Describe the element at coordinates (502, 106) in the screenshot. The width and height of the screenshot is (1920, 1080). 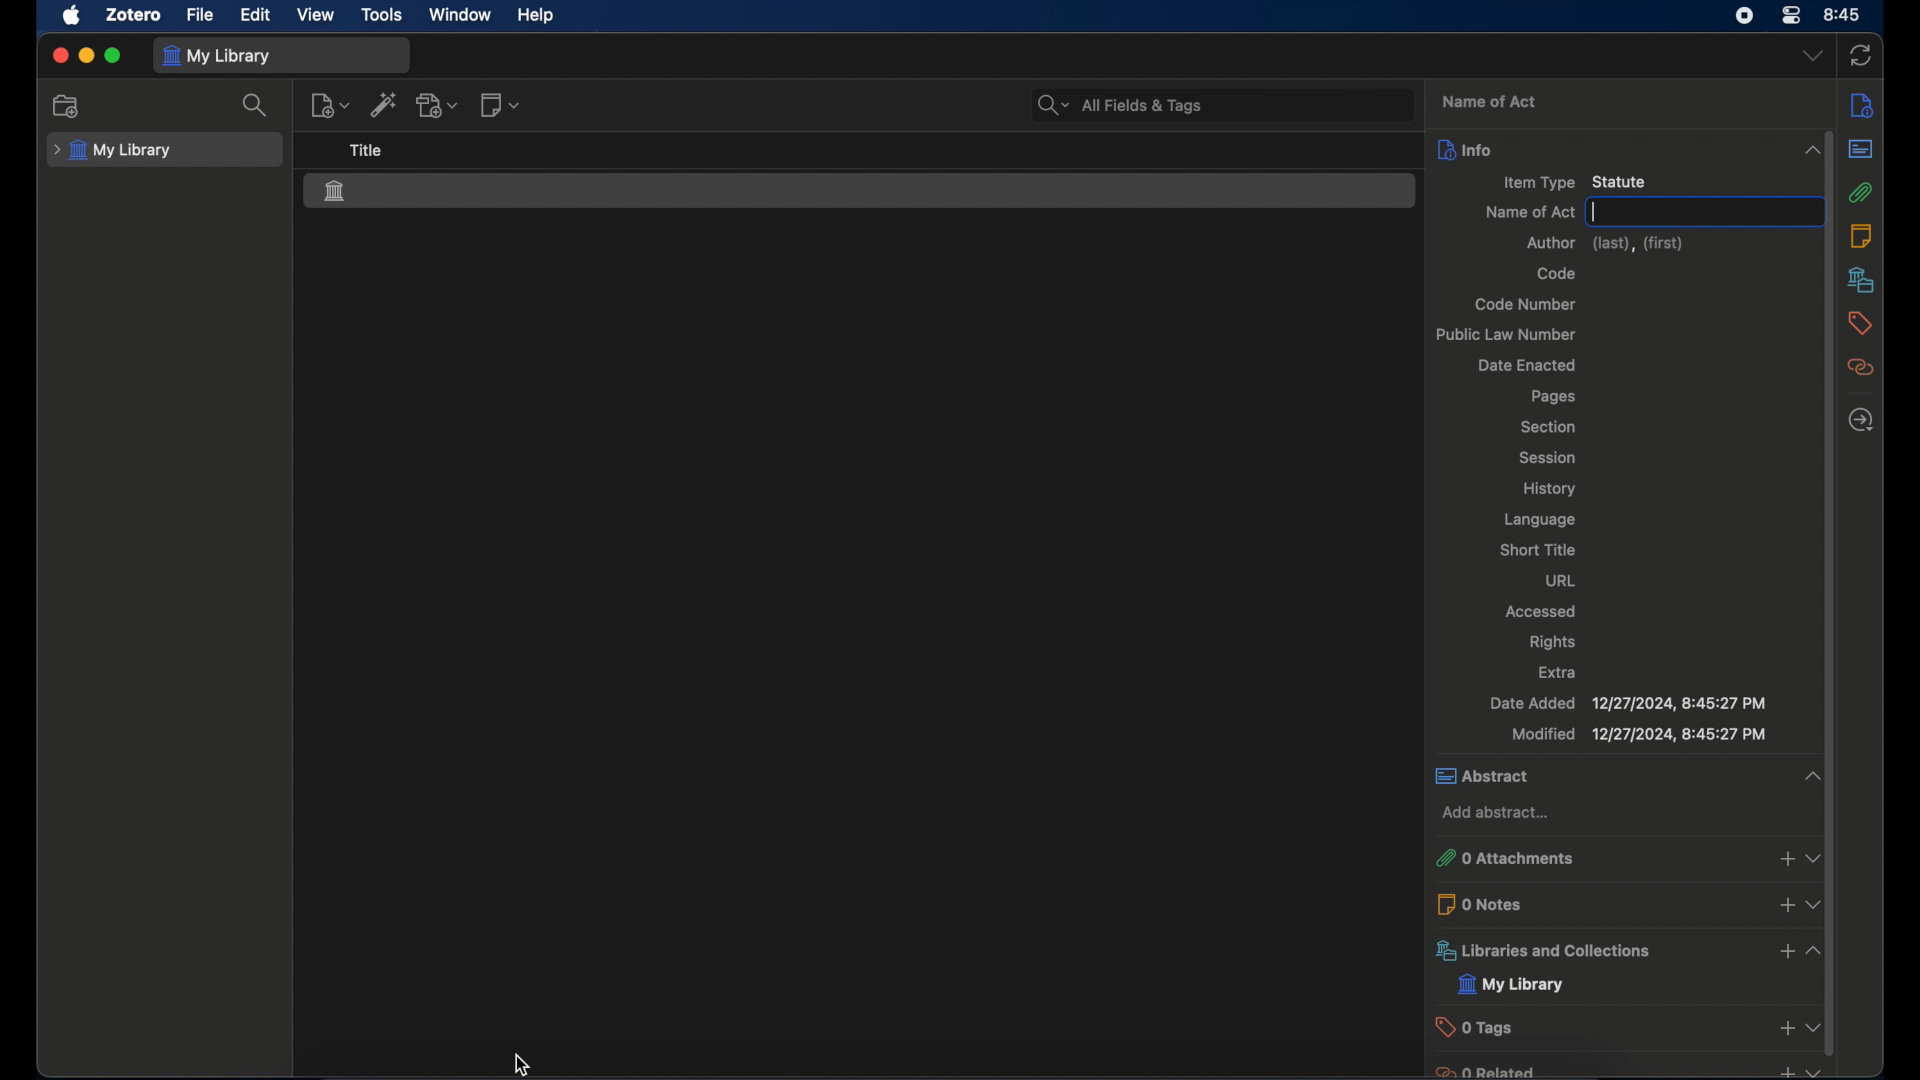
I see `new note` at that location.